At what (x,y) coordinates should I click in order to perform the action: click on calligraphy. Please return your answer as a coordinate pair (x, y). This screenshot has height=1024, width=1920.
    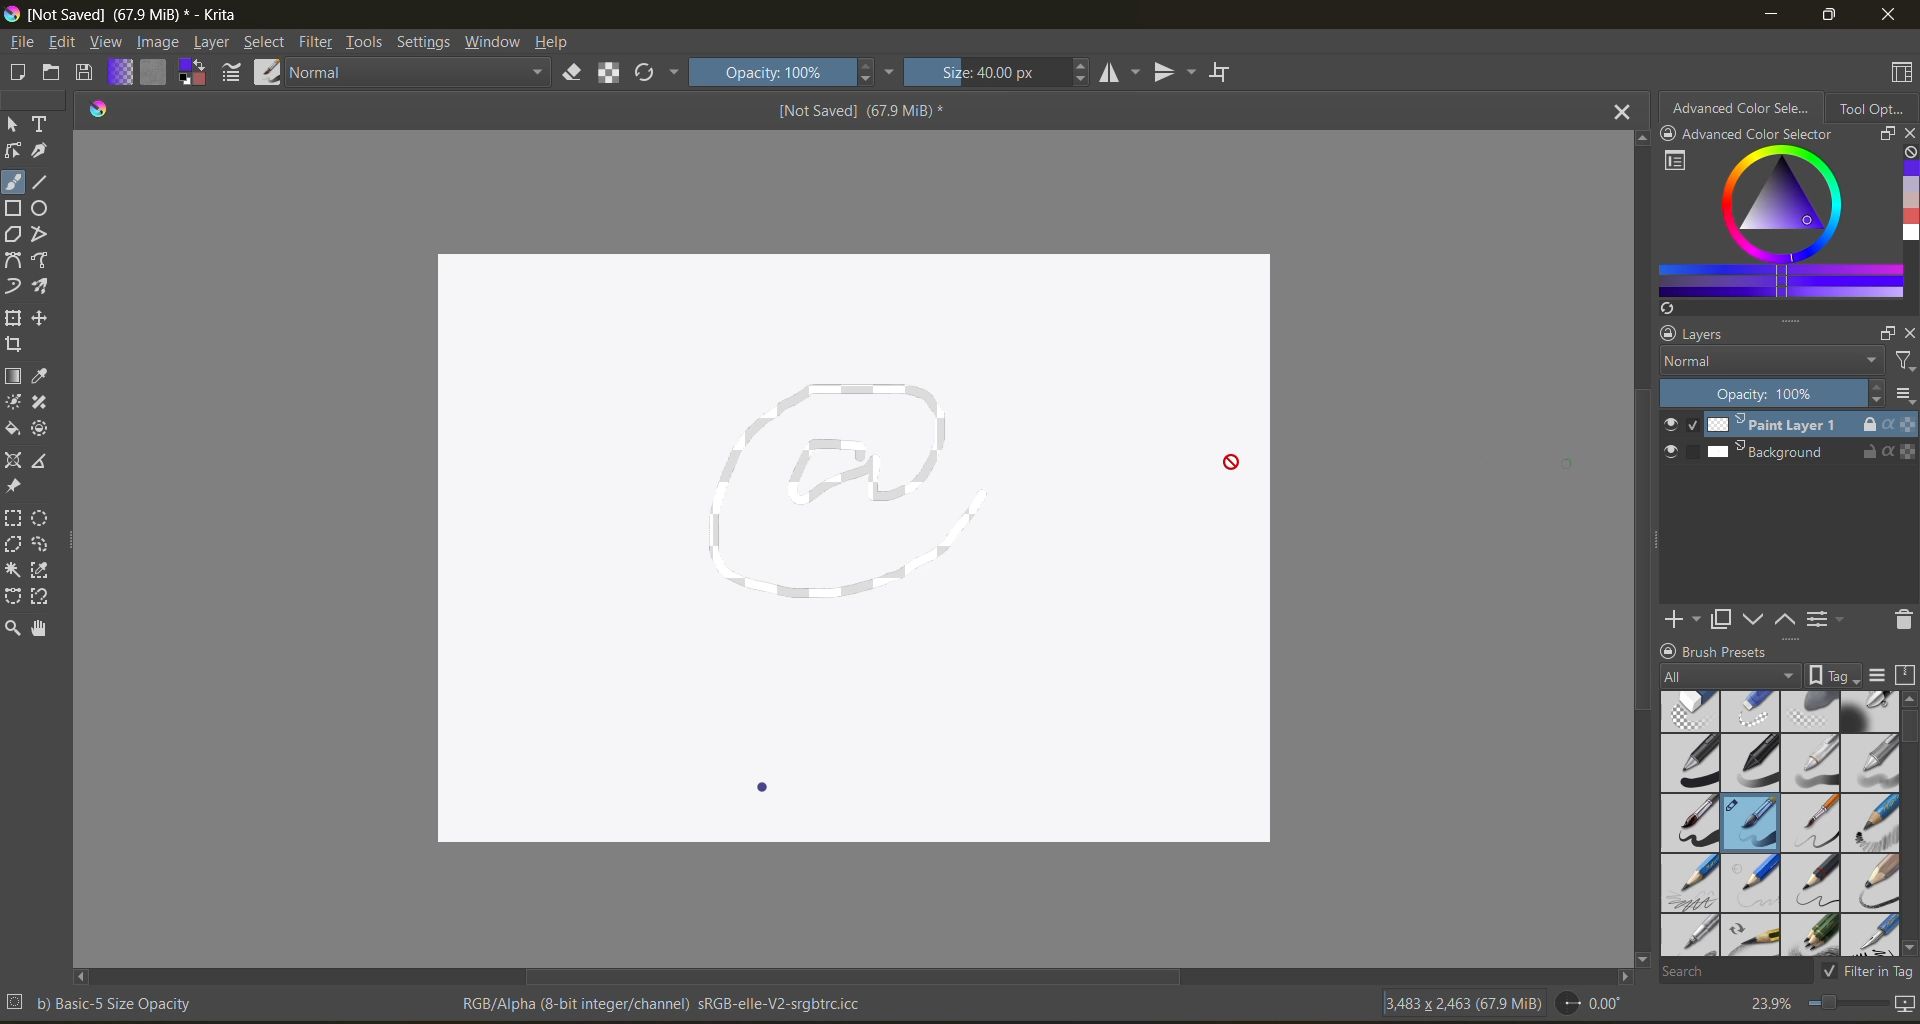
    Looking at the image, I should click on (41, 151).